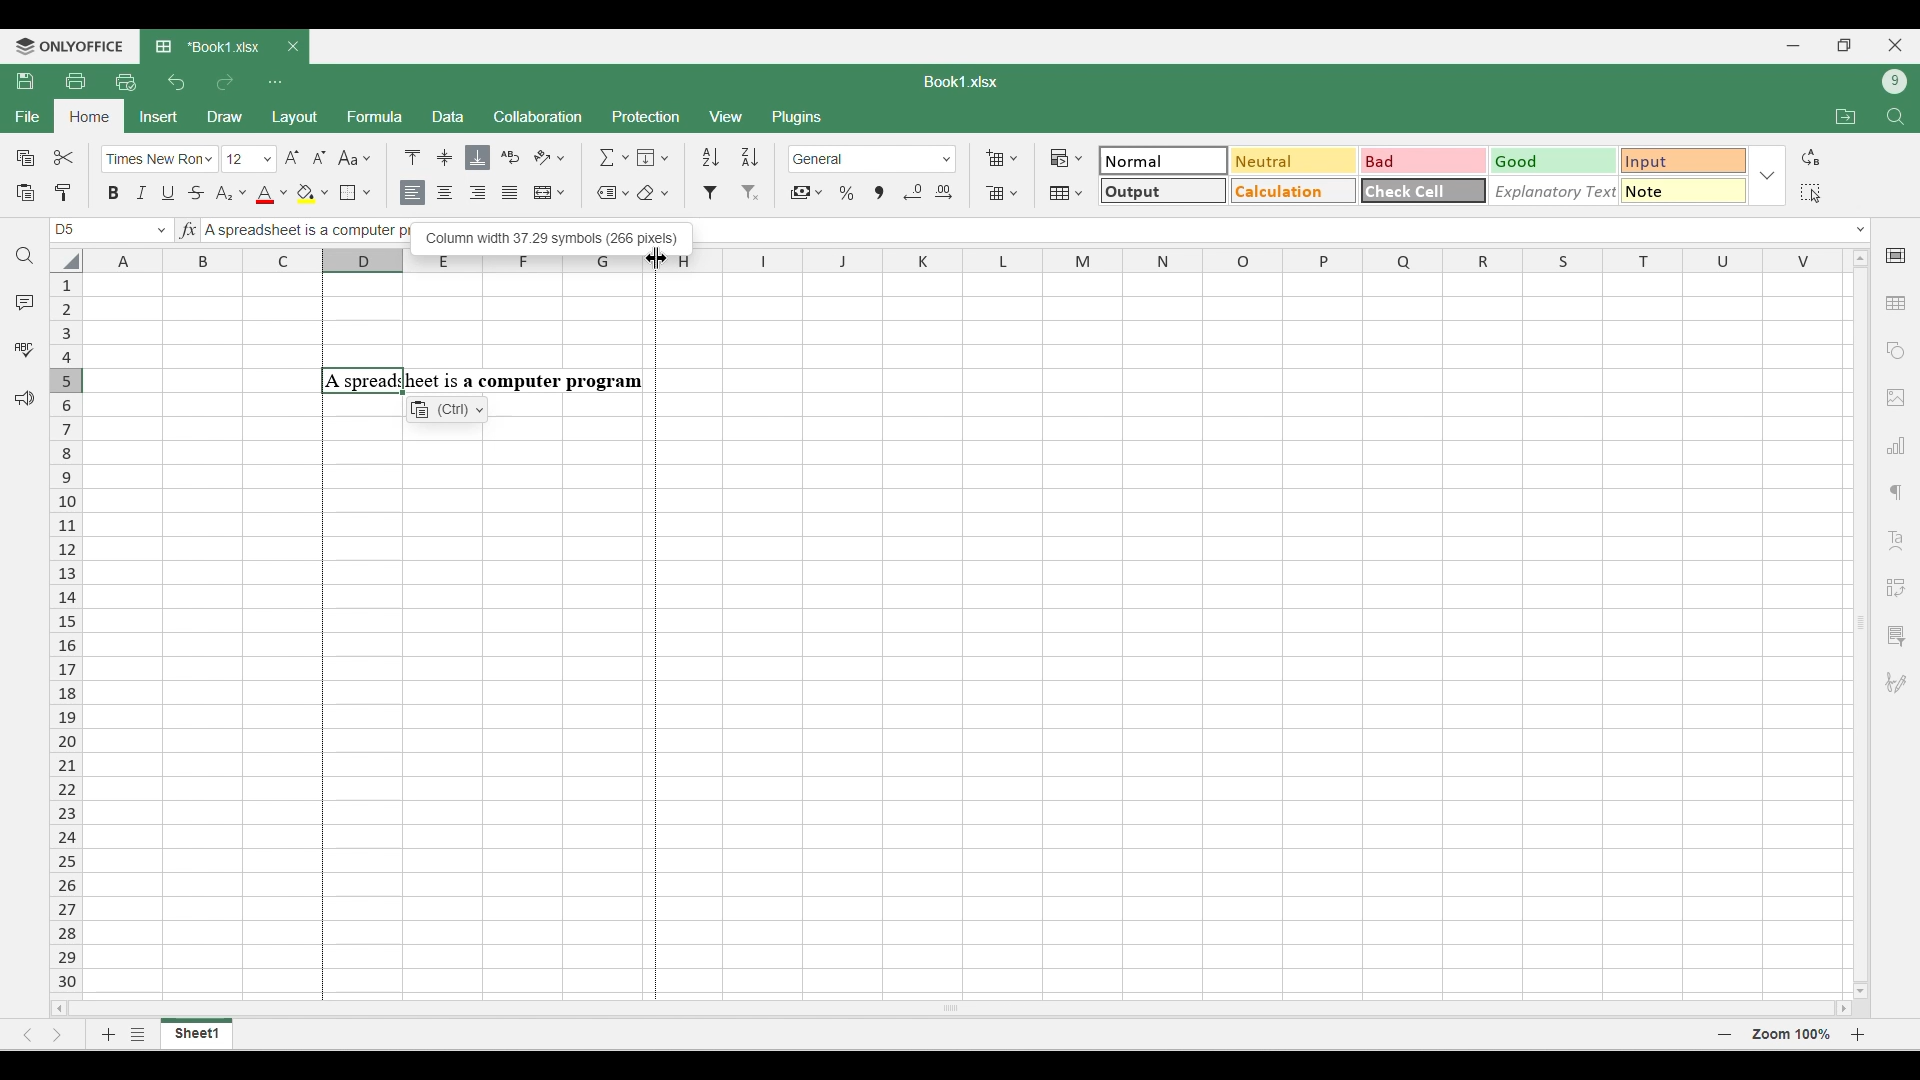 Image resolution: width=1920 pixels, height=1080 pixels. What do you see at coordinates (114, 192) in the screenshot?
I see `Bold` at bounding box center [114, 192].